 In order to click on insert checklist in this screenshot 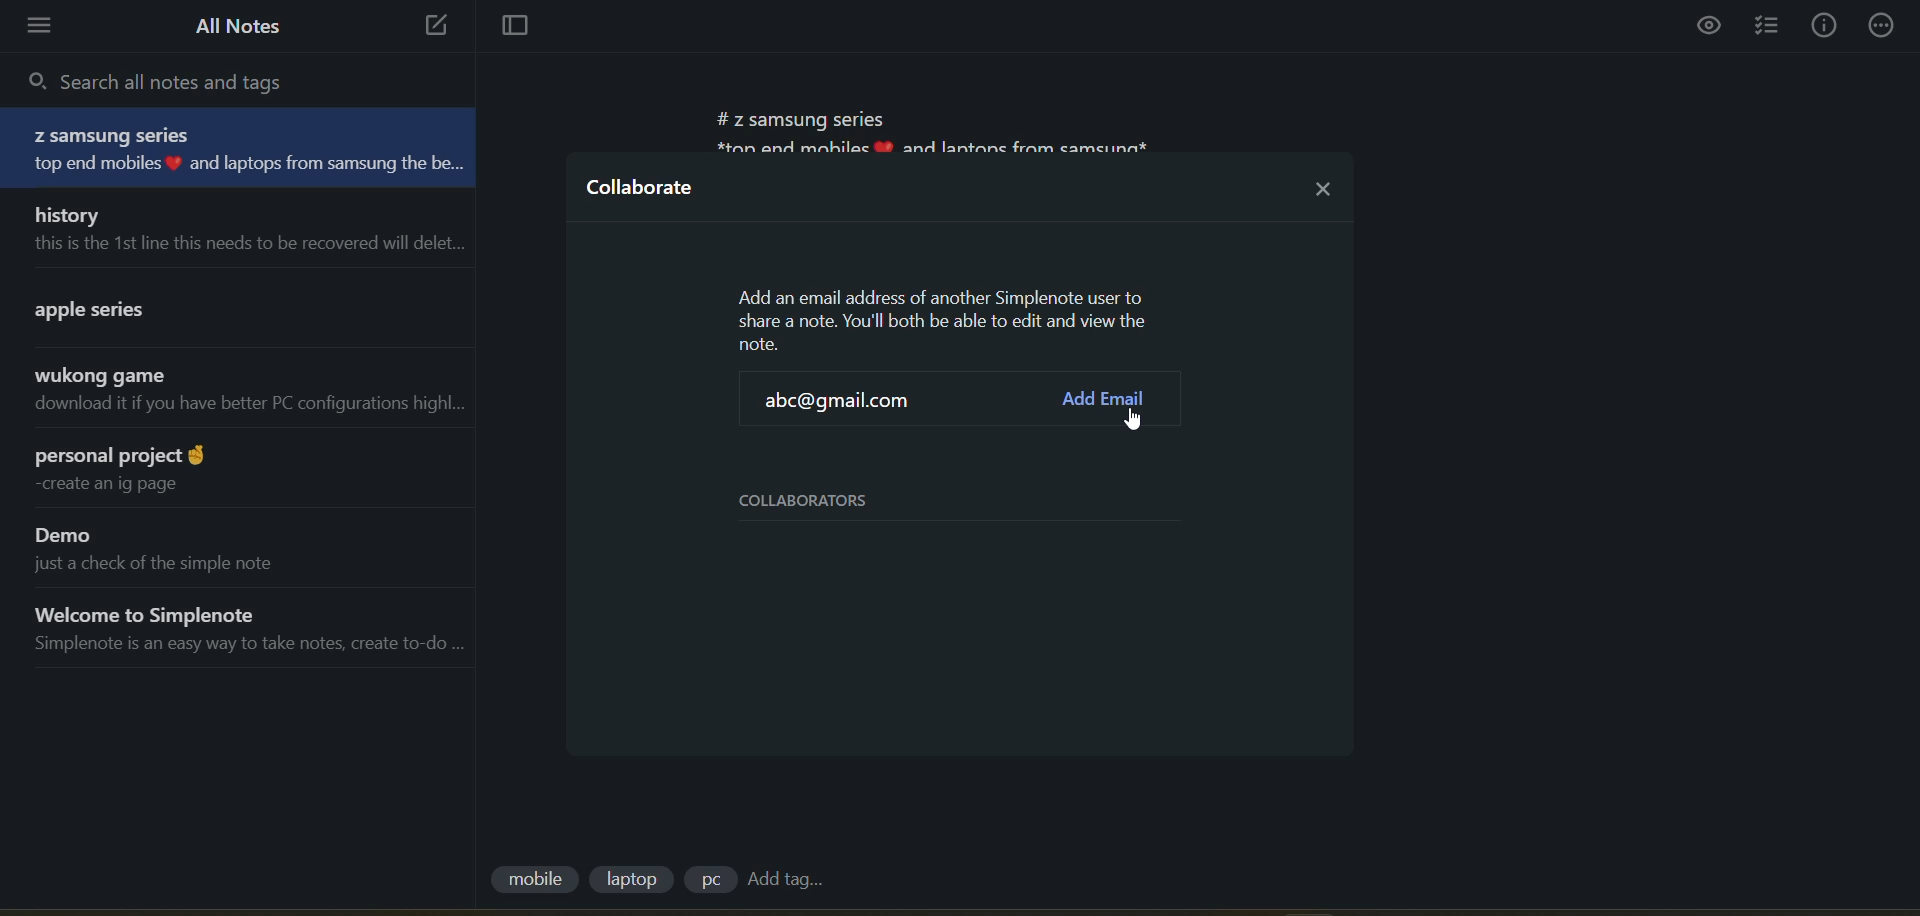, I will do `click(1771, 27)`.